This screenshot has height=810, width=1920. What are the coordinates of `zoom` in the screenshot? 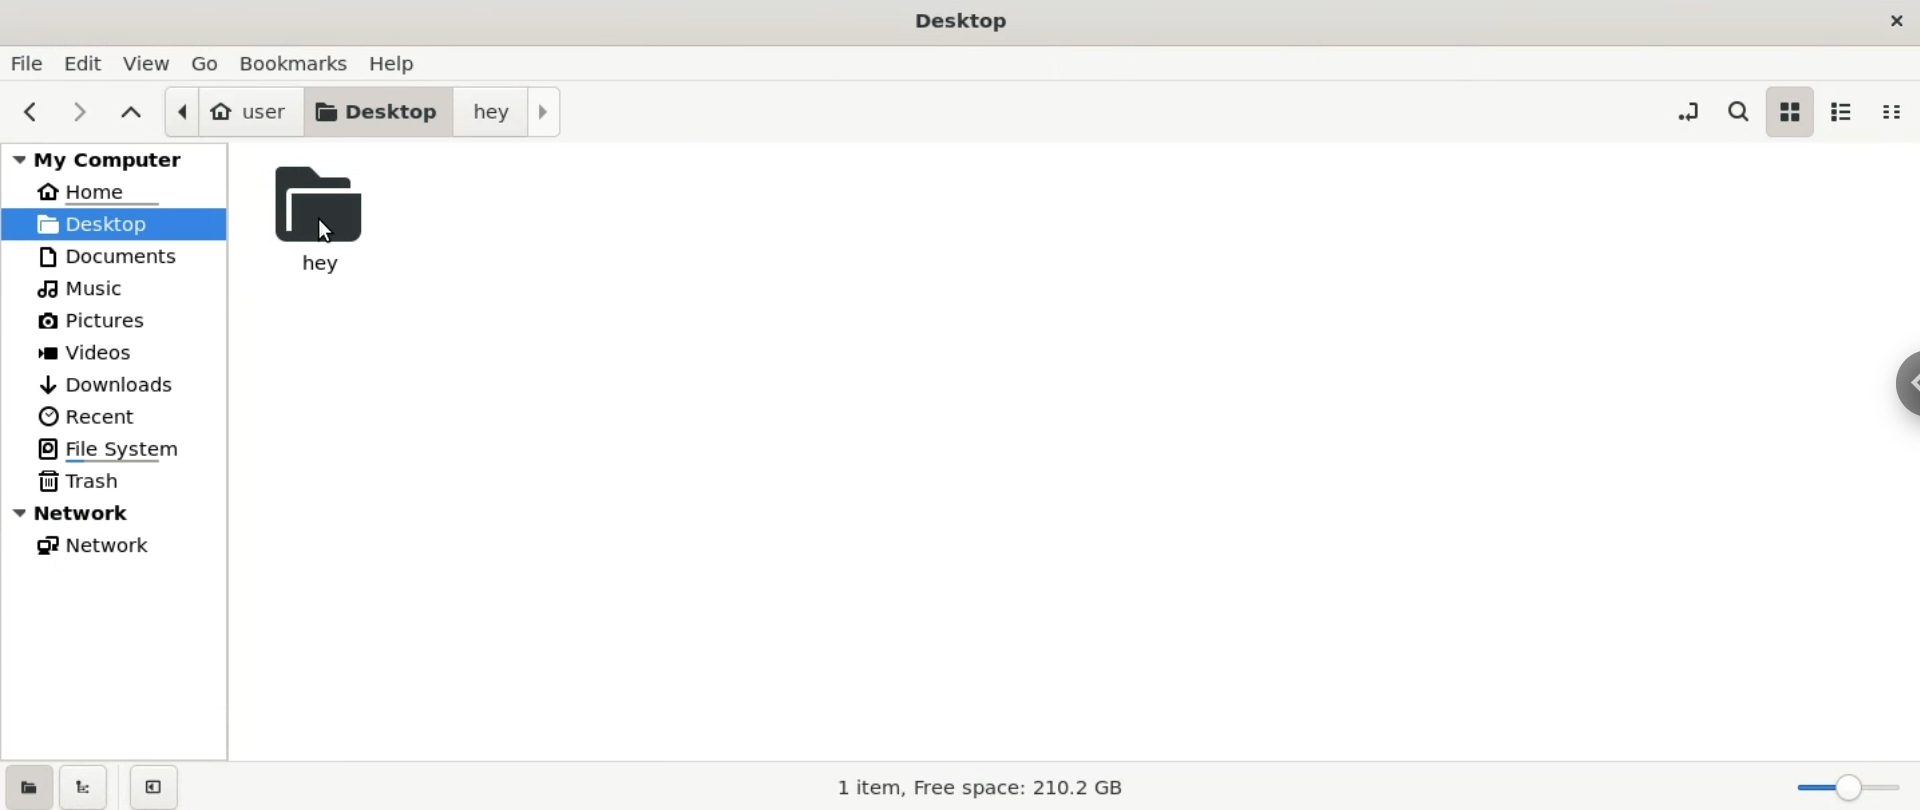 It's located at (1848, 790).